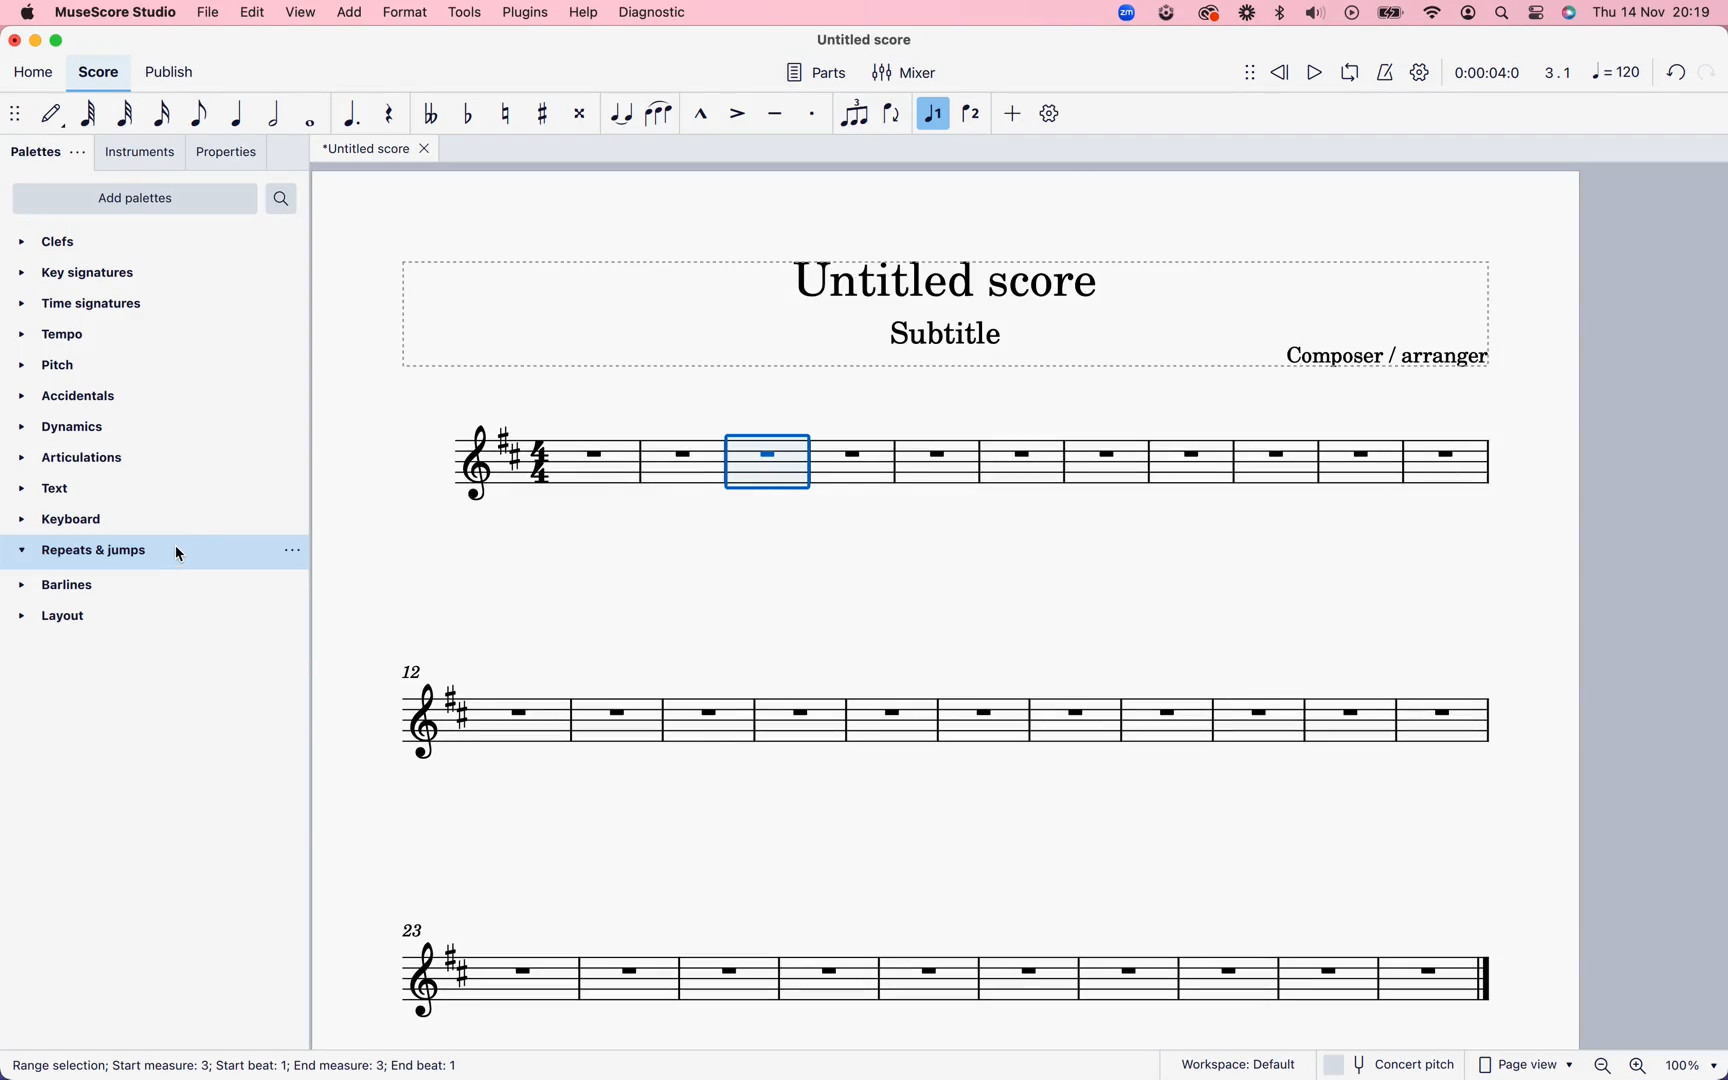 Image resolution: width=1728 pixels, height=1080 pixels. What do you see at coordinates (166, 113) in the screenshot?
I see `16th note` at bounding box center [166, 113].